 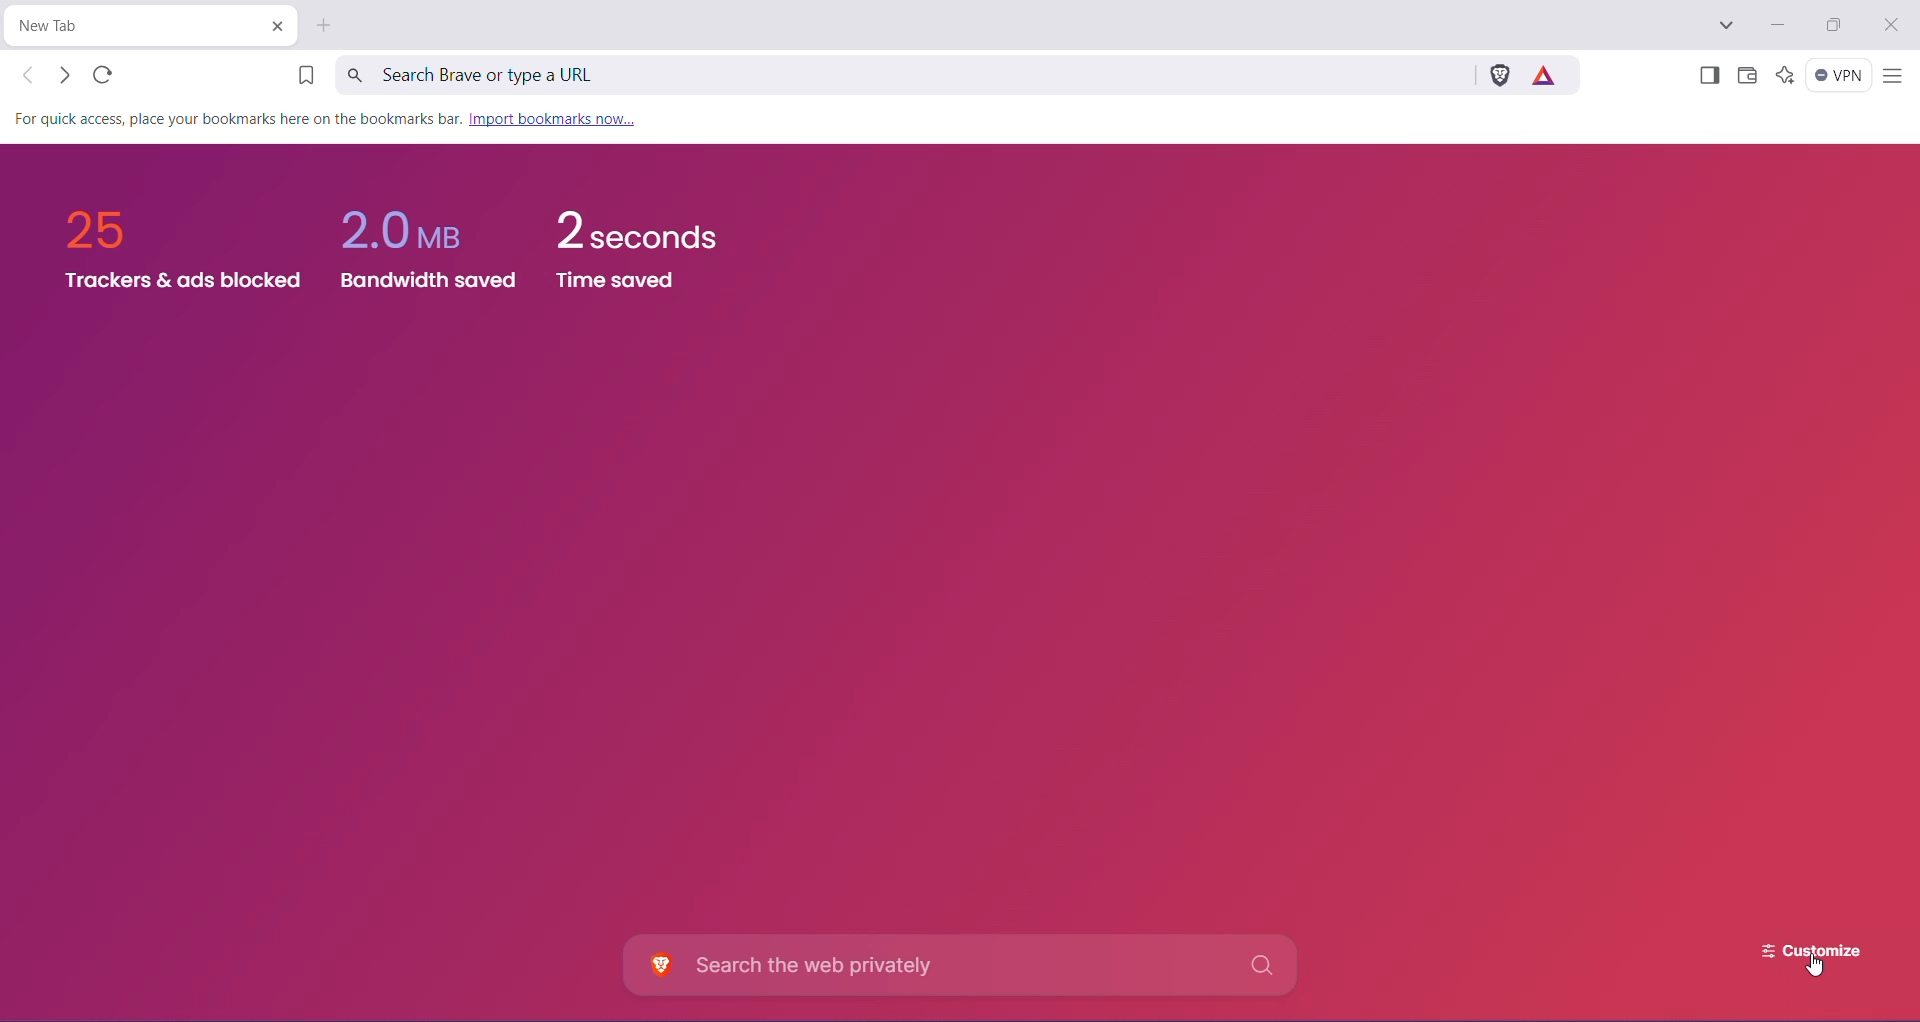 What do you see at coordinates (1816, 973) in the screenshot?
I see `cursor` at bounding box center [1816, 973].